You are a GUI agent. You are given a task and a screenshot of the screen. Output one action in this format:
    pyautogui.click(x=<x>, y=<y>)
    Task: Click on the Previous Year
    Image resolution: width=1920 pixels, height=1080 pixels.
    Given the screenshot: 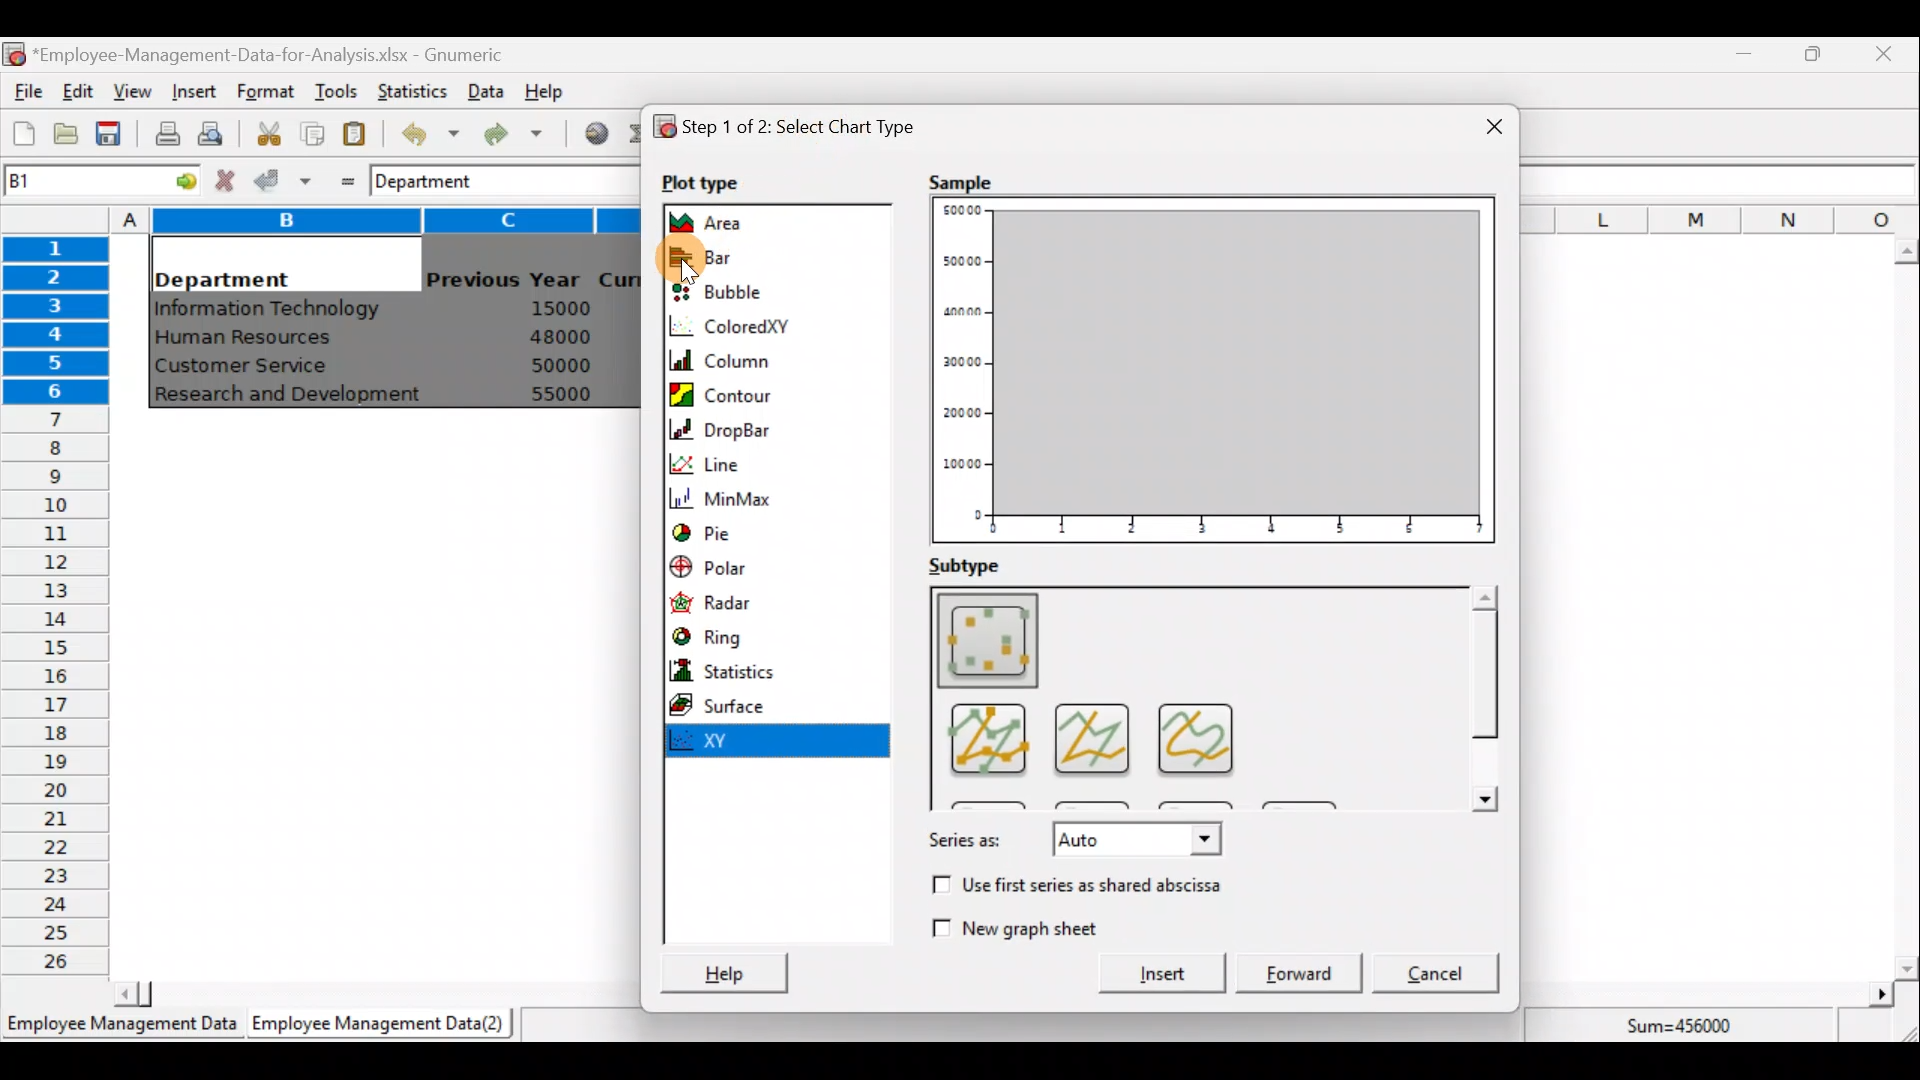 What is the action you would take?
    pyautogui.click(x=504, y=280)
    